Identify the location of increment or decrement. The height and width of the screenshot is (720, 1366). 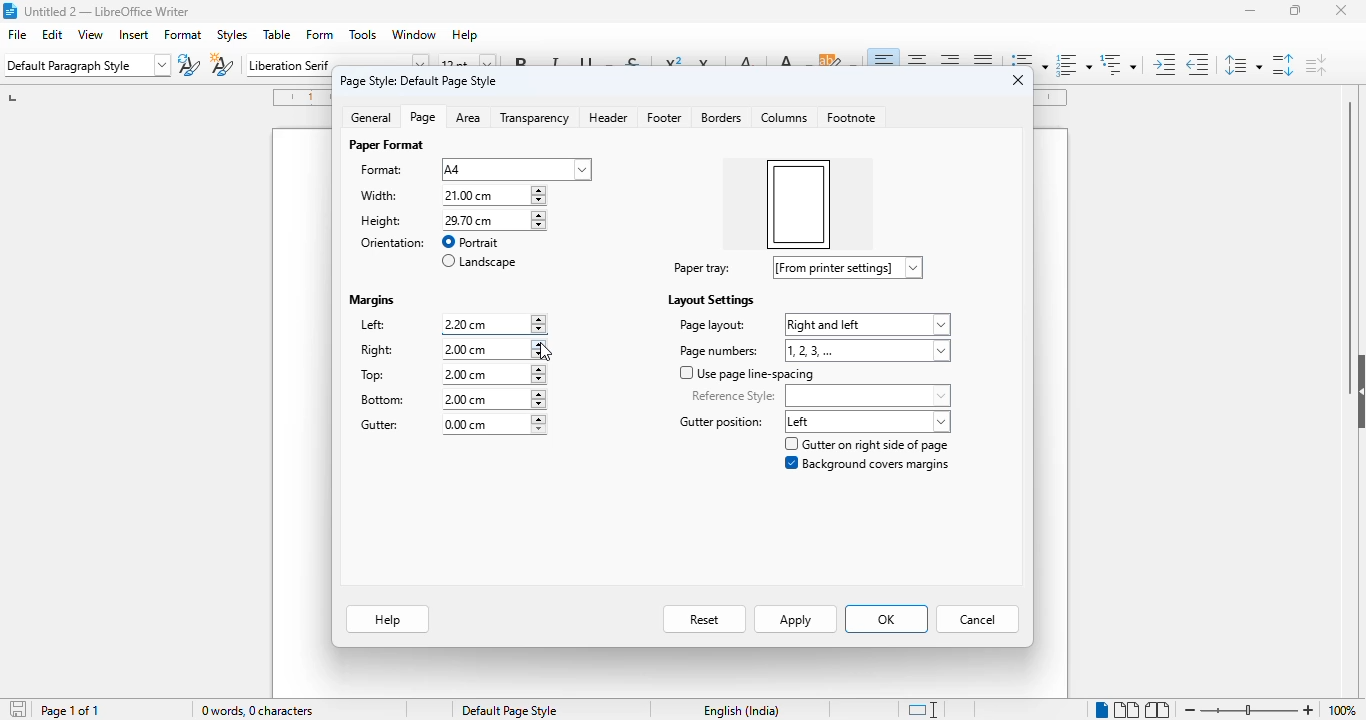
(541, 323).